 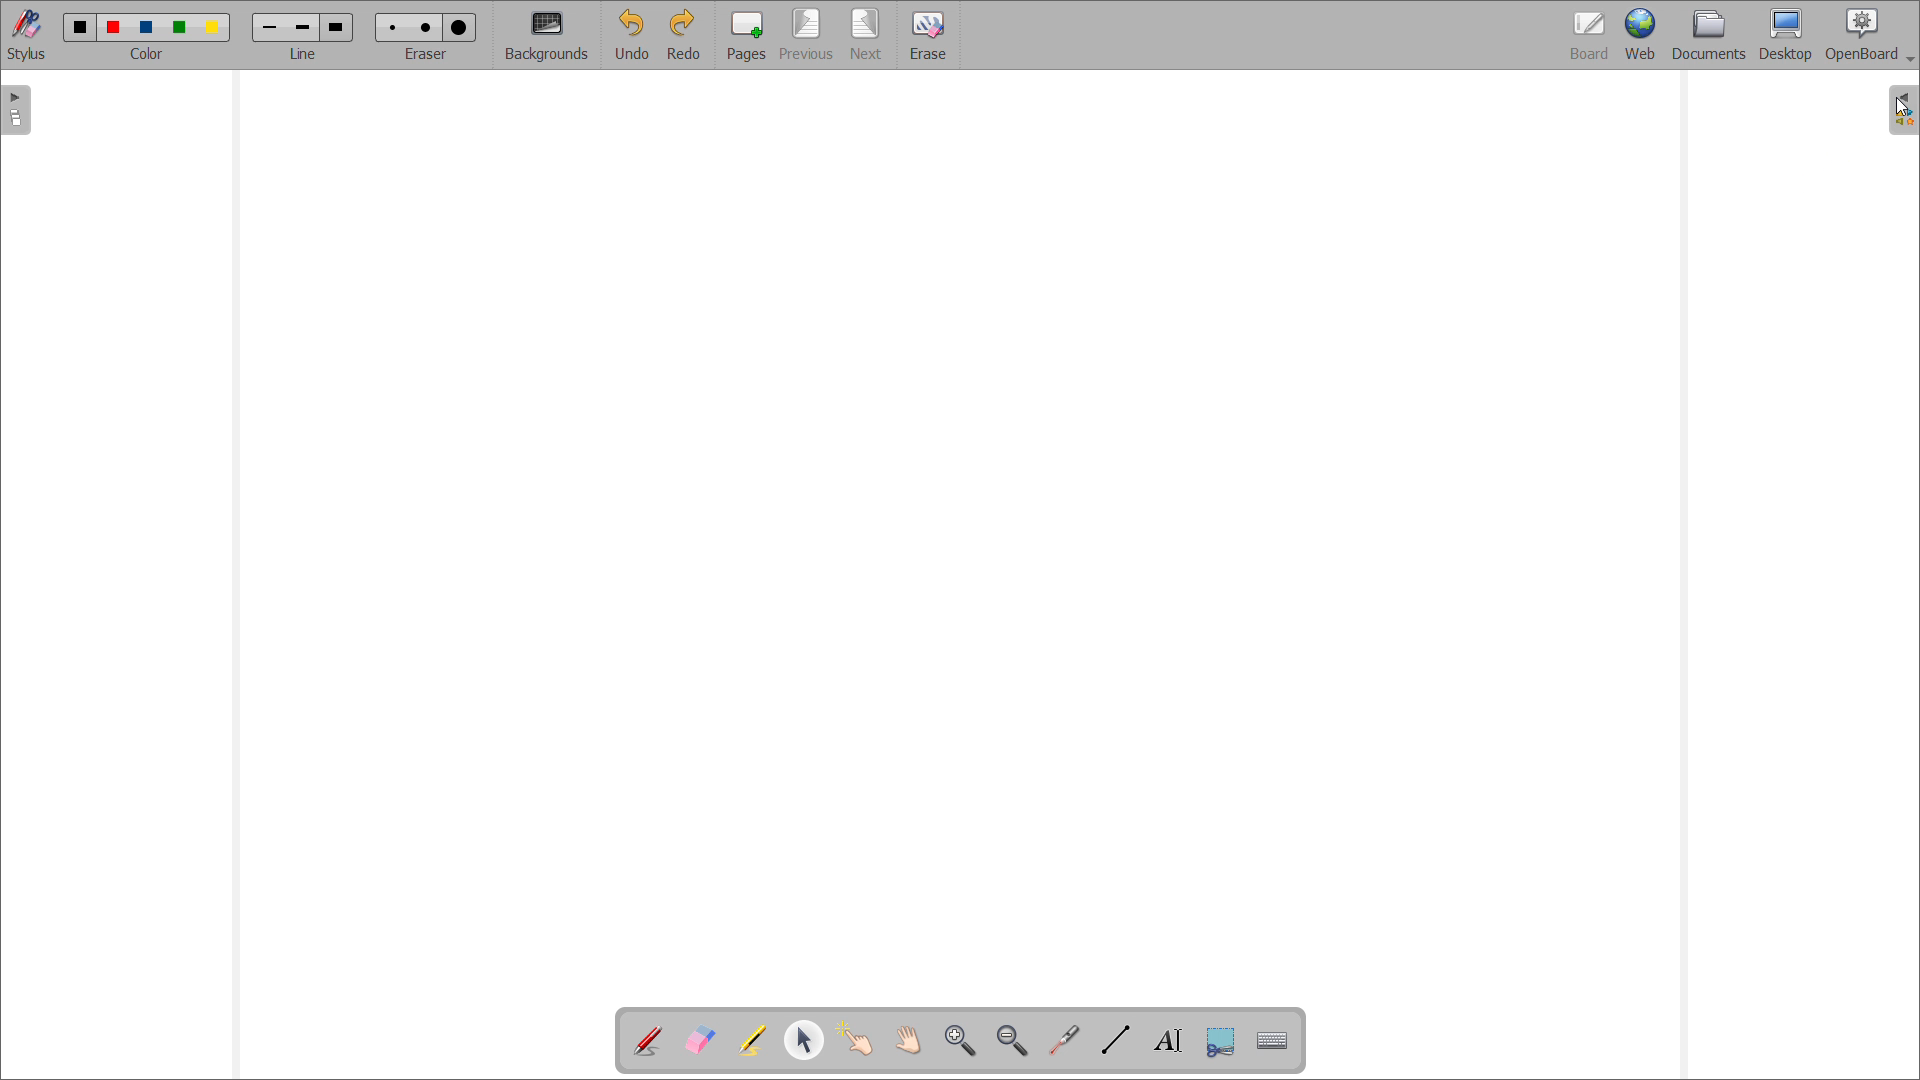 I want to click on erase, so click(x=928, y=36).